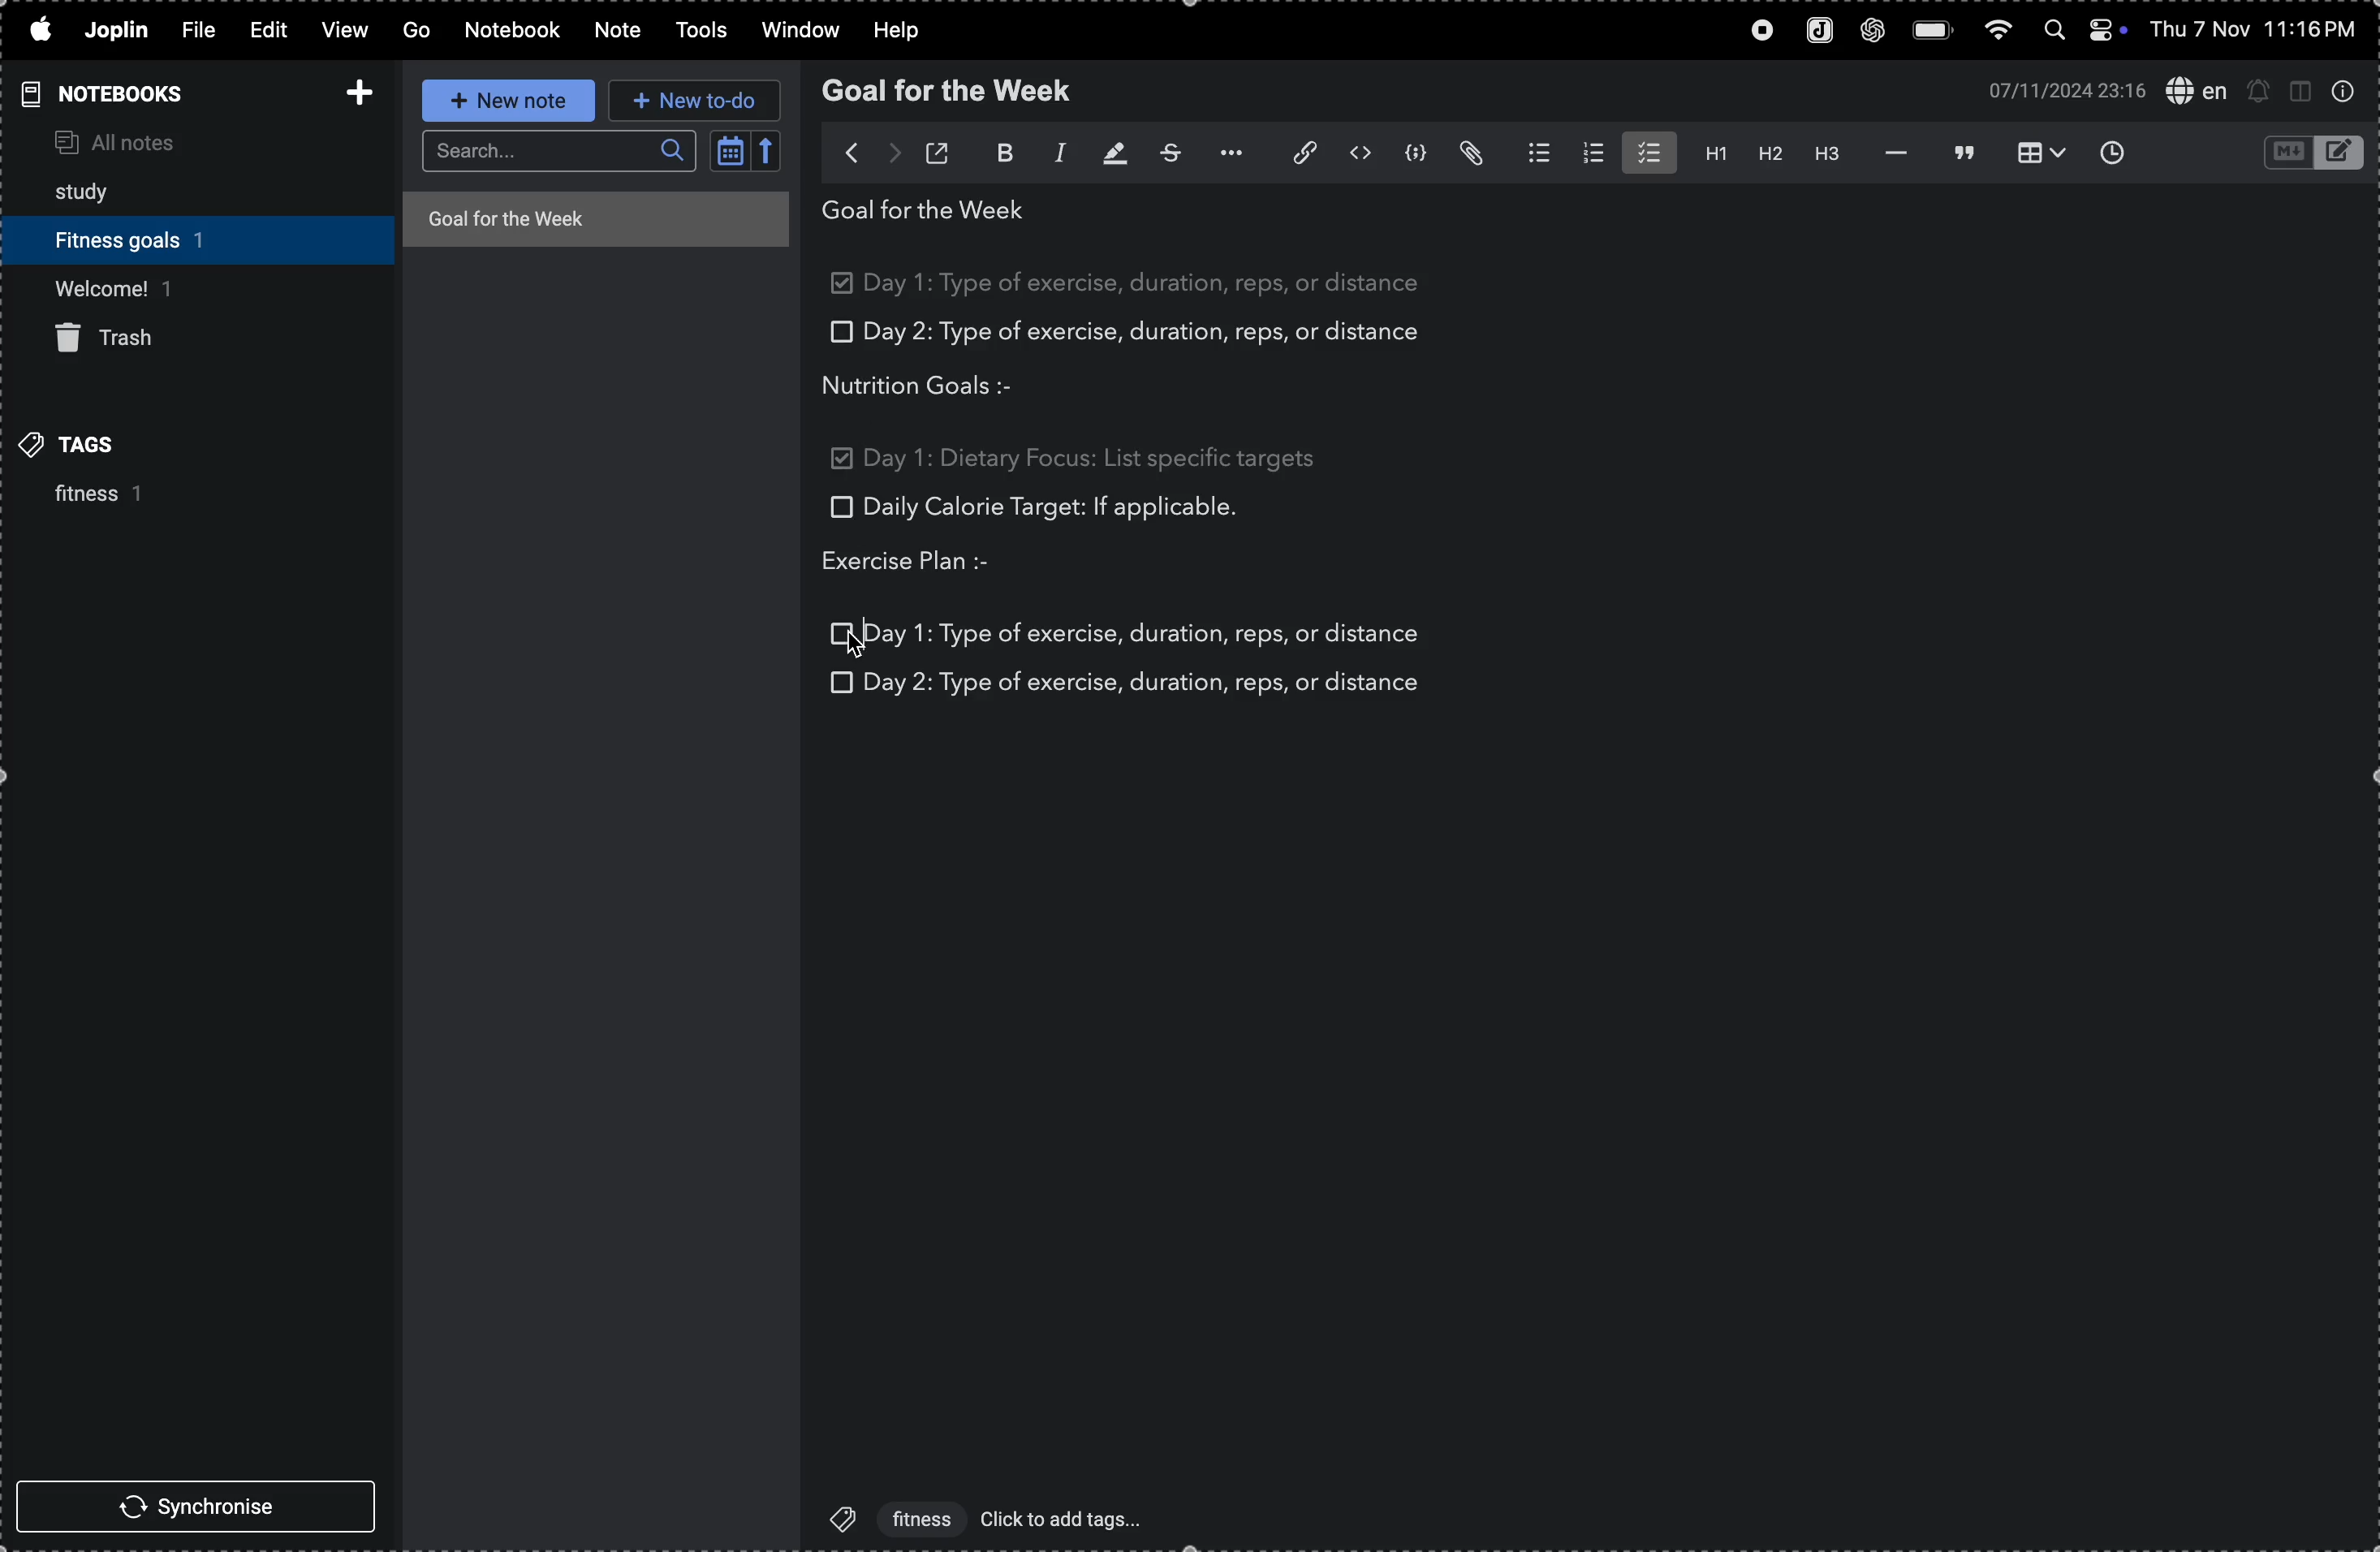 Image resolution: width=2380 pixels, height=1552 pixels. Describe the element at coordinates (1225, 153) in the screenshot. I see `options` at that location.